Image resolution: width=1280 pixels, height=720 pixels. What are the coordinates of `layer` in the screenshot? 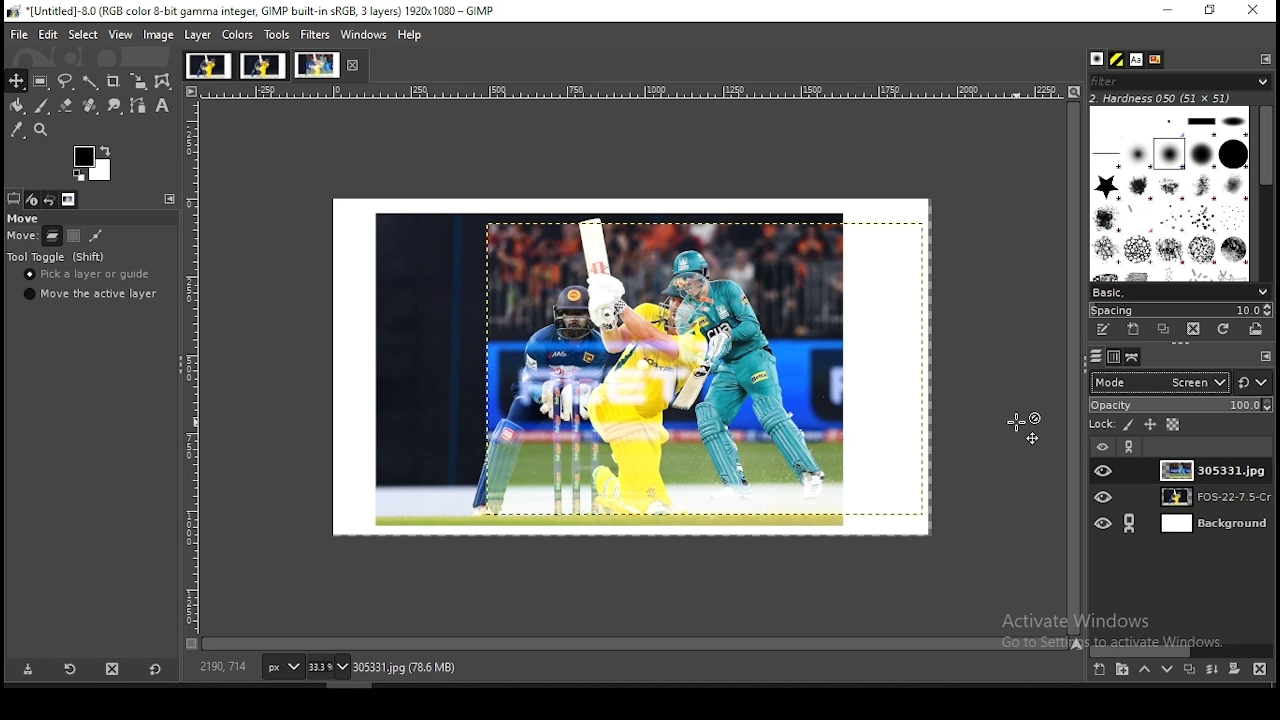 It's located at (1207, 523).